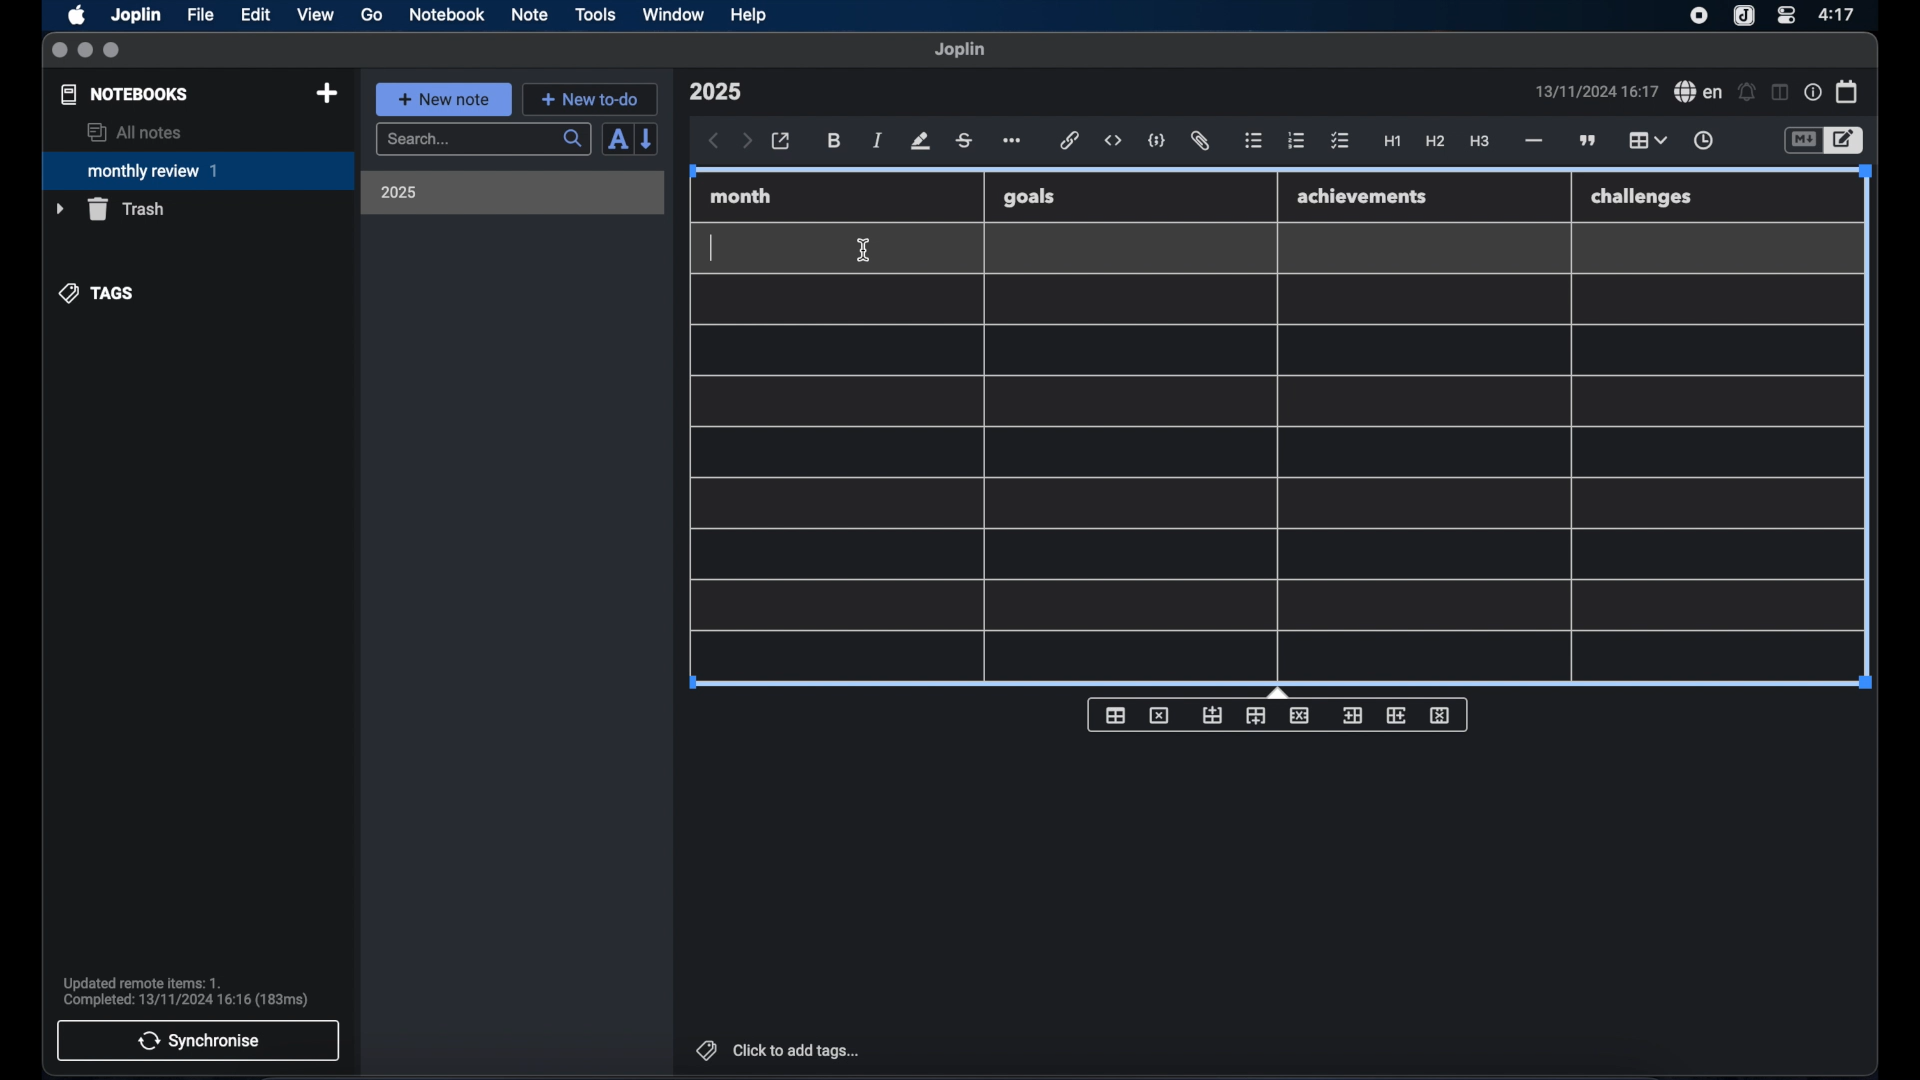 The height and width of the screenshot is (1080, 1920). I want to click on joplin icon, so click(1742, 17).